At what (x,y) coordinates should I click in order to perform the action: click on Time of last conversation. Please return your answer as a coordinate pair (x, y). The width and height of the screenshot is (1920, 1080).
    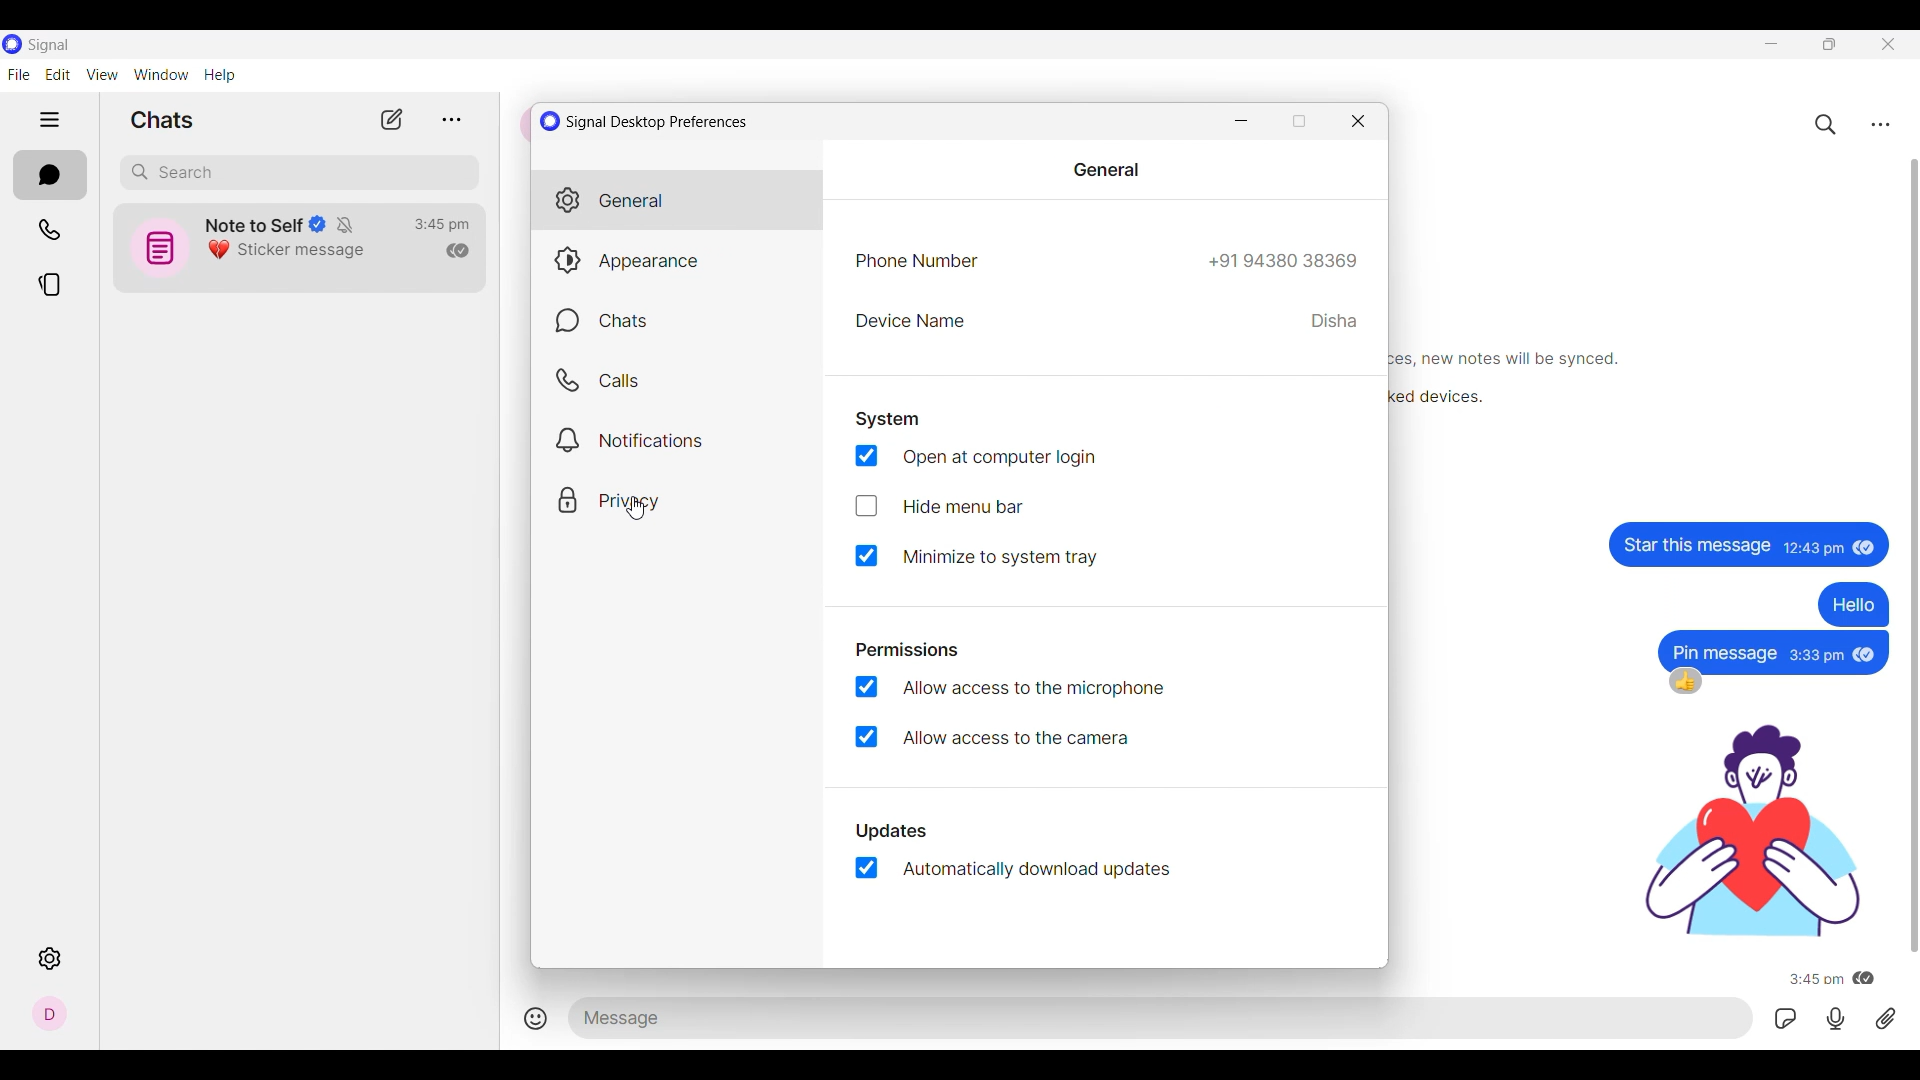
    Looking at the image, I should click on (442, 225).